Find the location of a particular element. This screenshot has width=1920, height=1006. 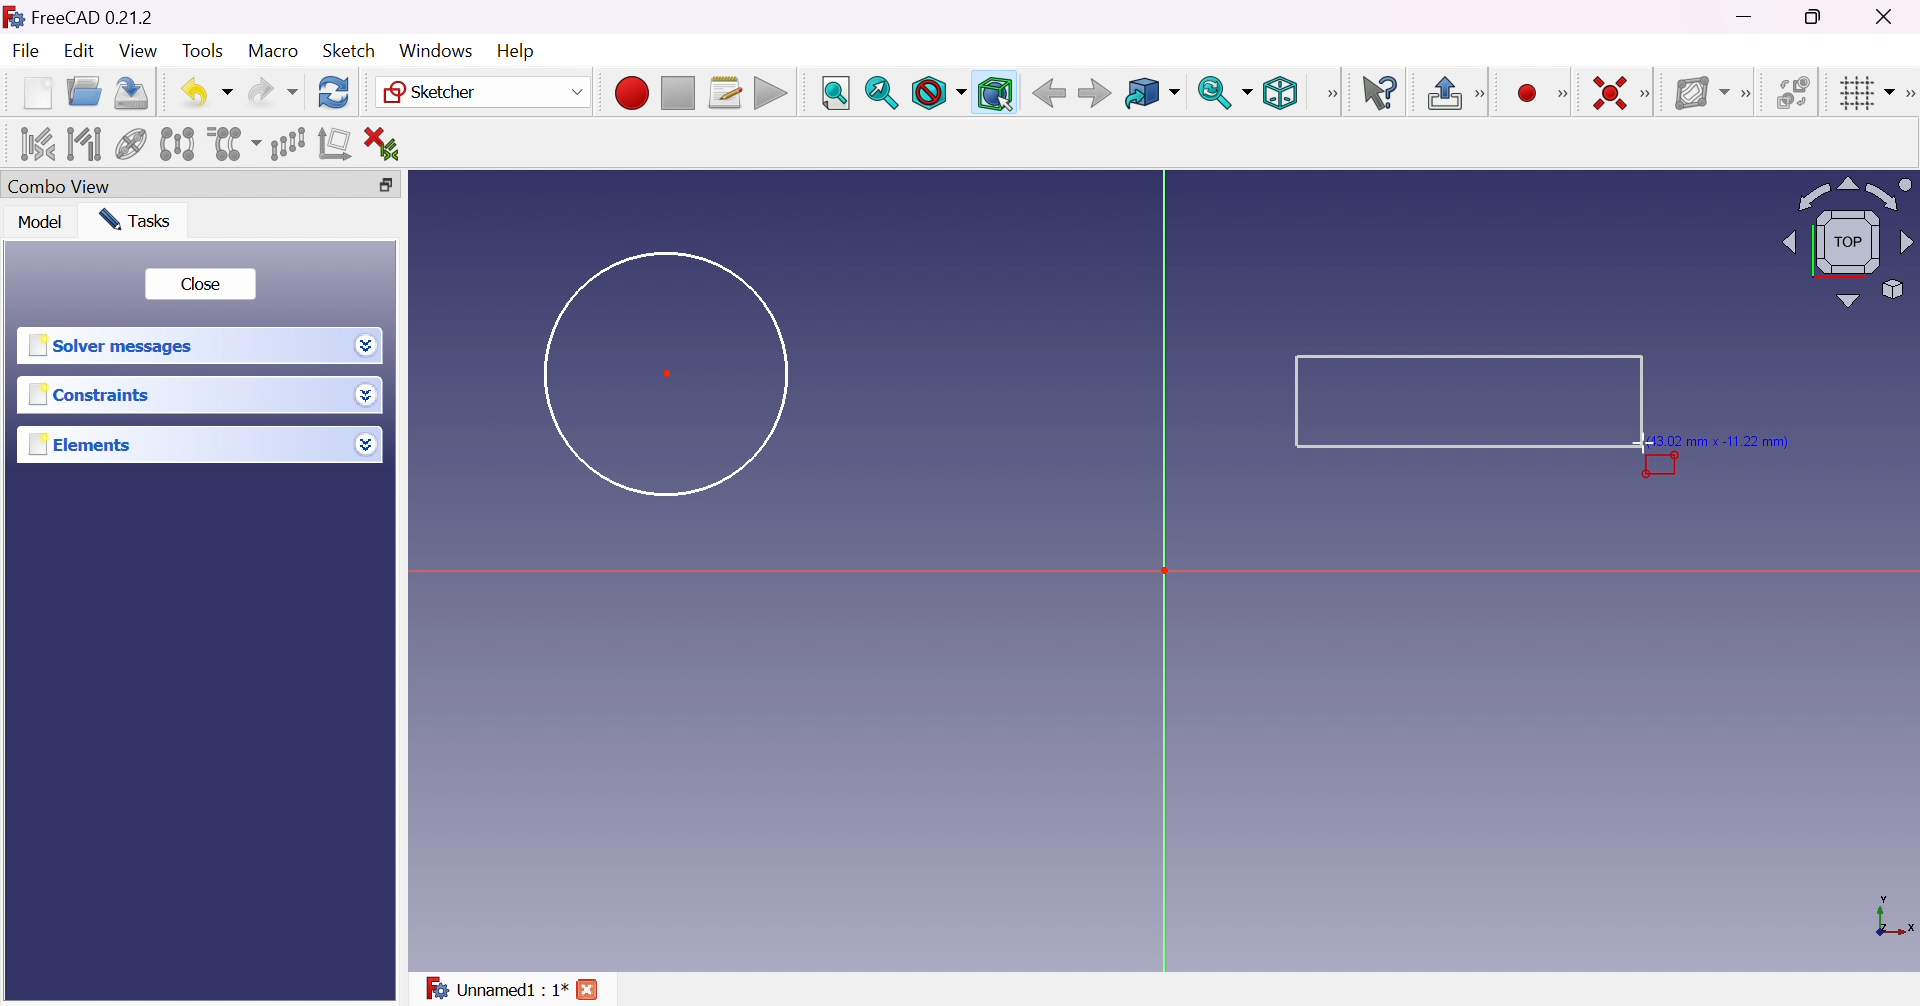

close is located at coordinates (591, 989).